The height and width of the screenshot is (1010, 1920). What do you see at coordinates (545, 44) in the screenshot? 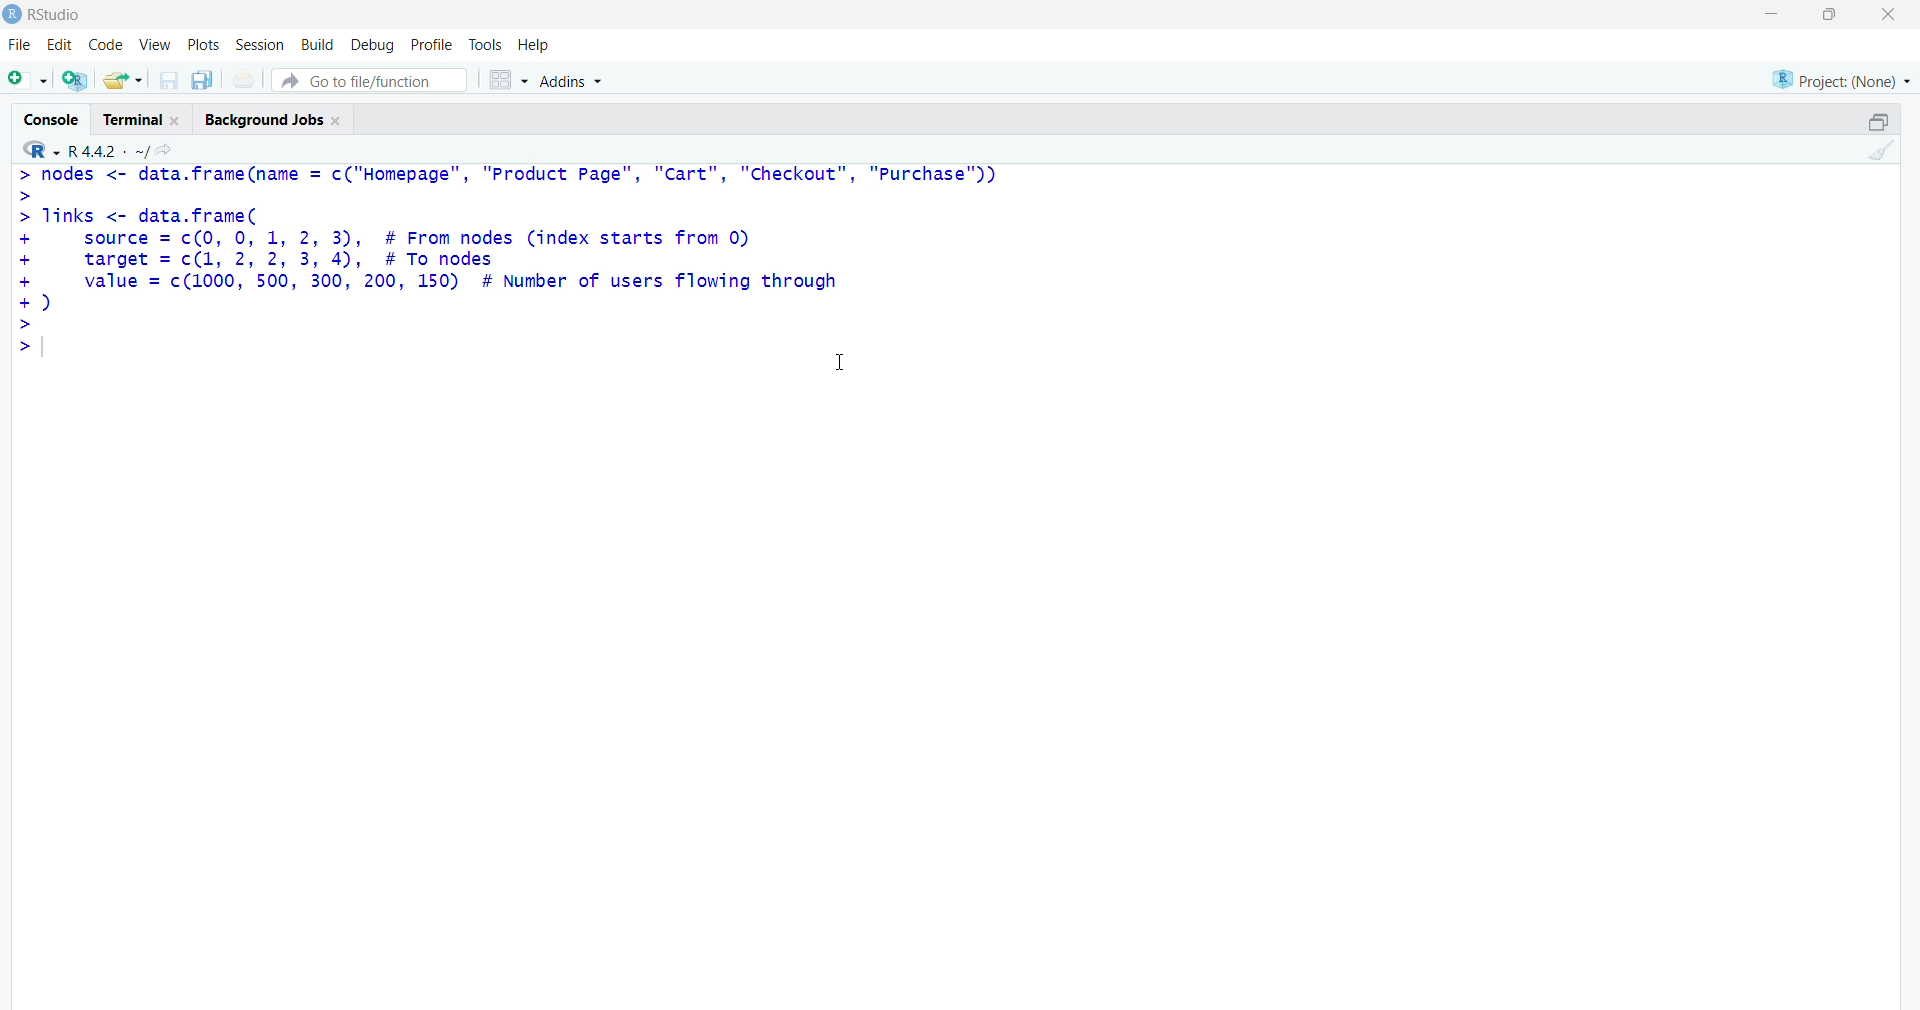
I see `help` at bounding box center [545, 44].